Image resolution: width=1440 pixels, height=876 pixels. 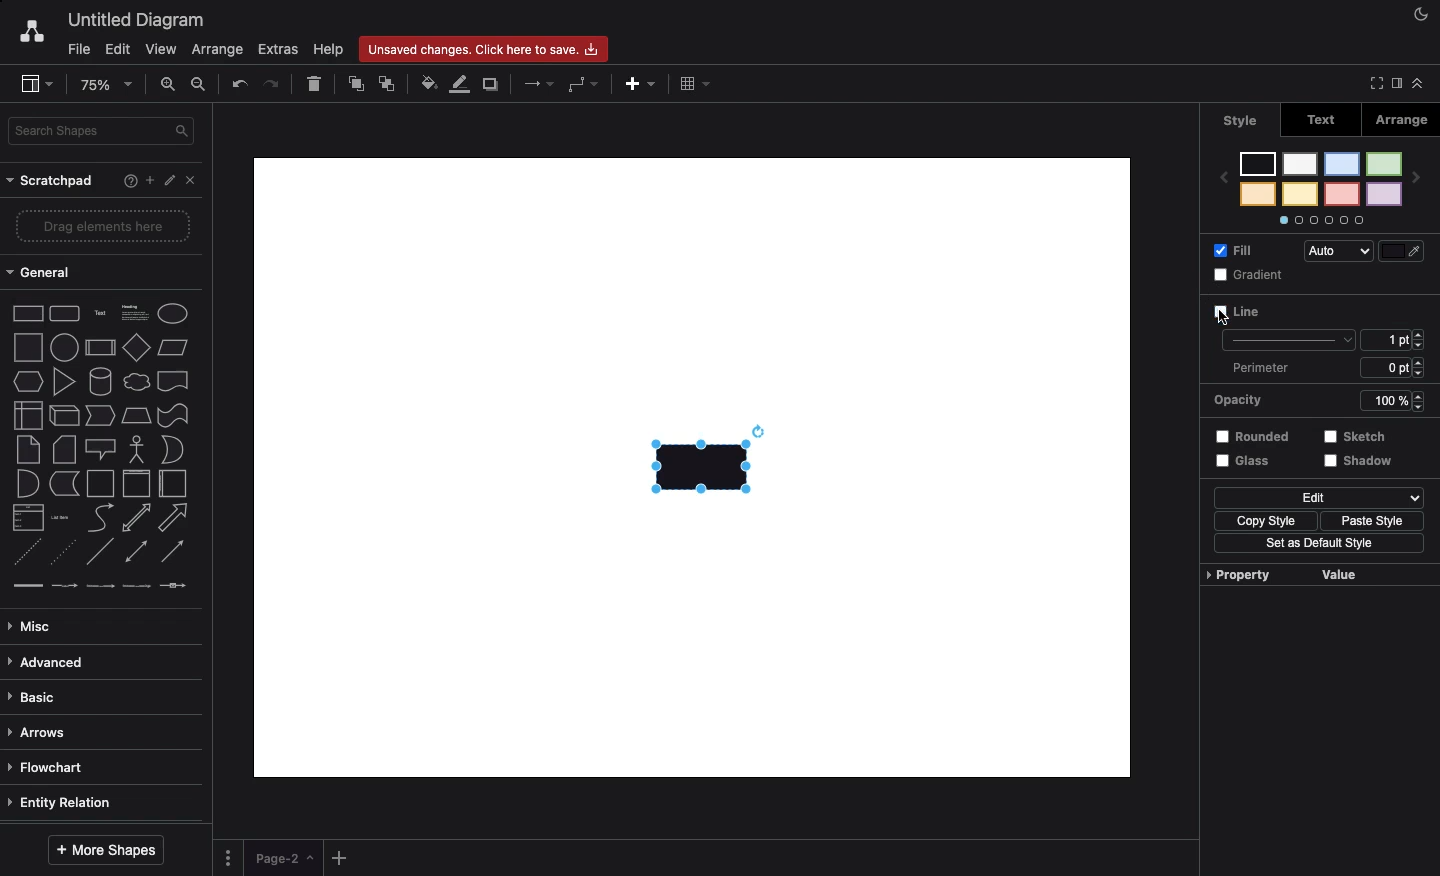 What do you see at coordinates (62, 448) in the screenshot?
I see `card` at bounding box center [62, 448].